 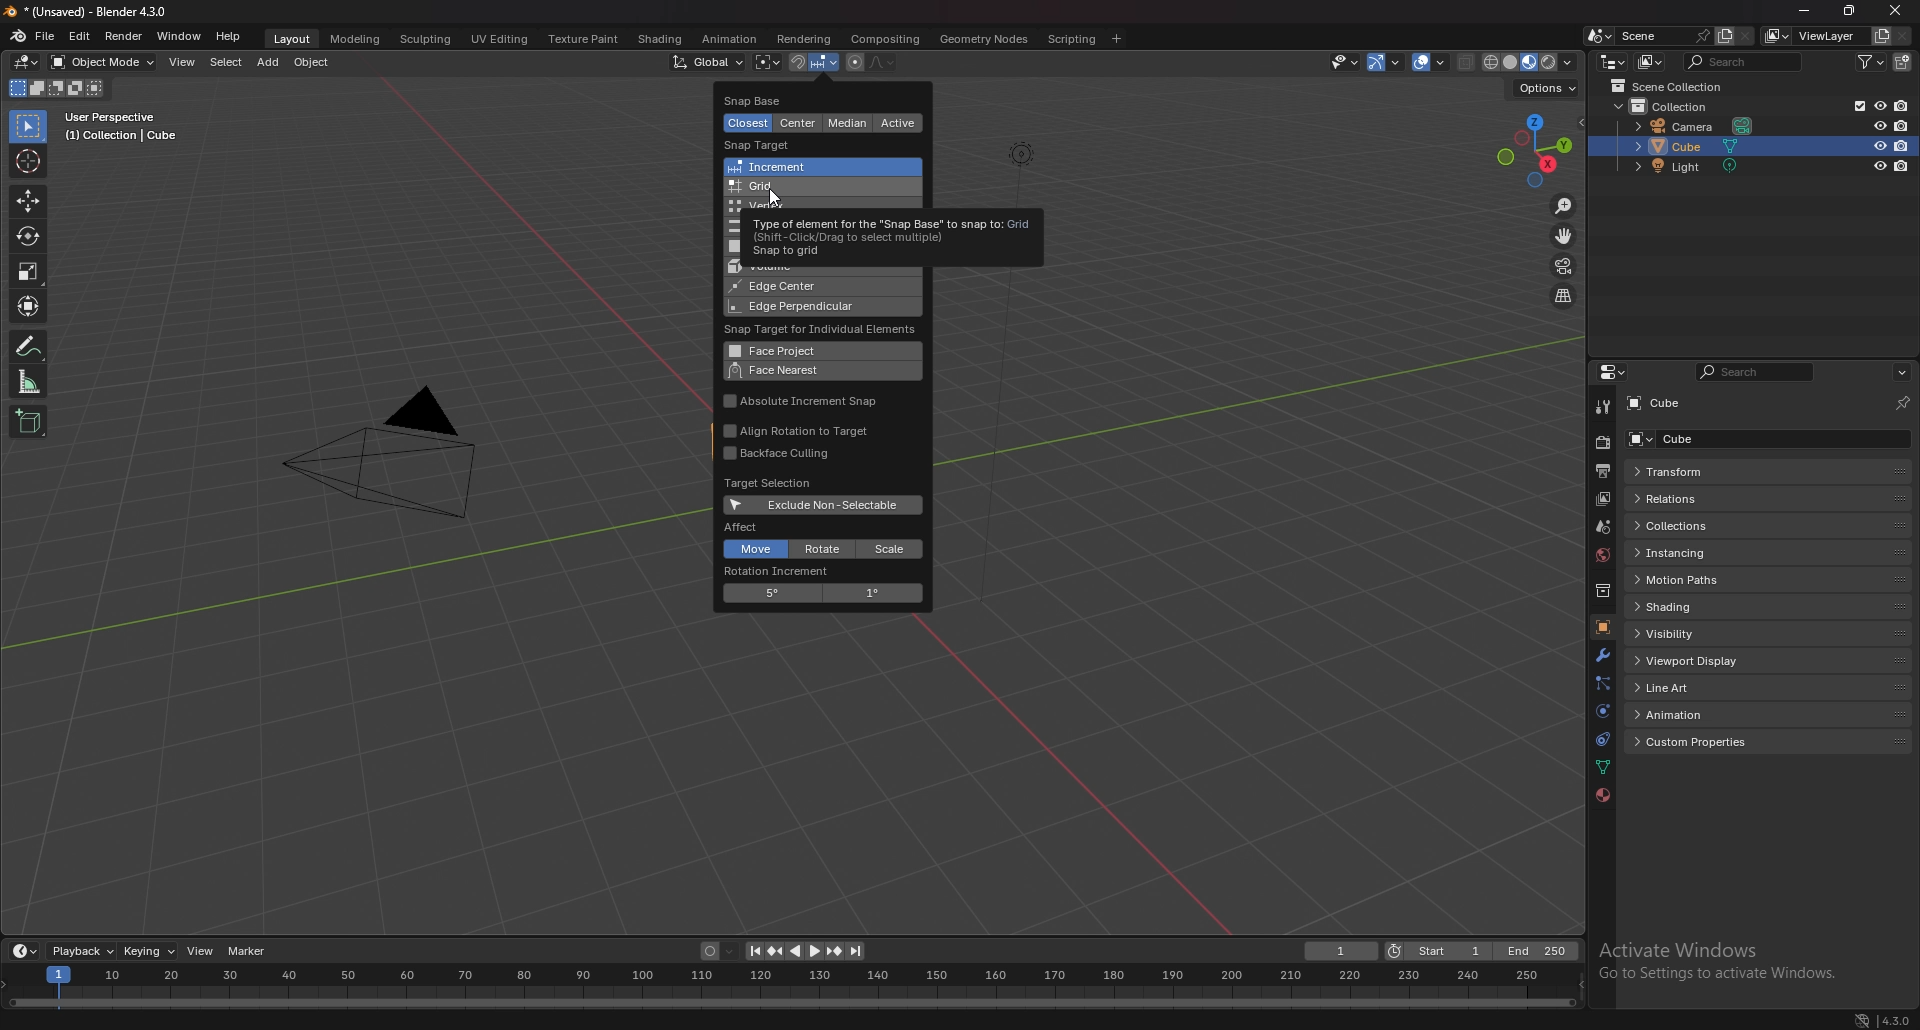 I want to click on minimize, so click(x=1805, y=10).